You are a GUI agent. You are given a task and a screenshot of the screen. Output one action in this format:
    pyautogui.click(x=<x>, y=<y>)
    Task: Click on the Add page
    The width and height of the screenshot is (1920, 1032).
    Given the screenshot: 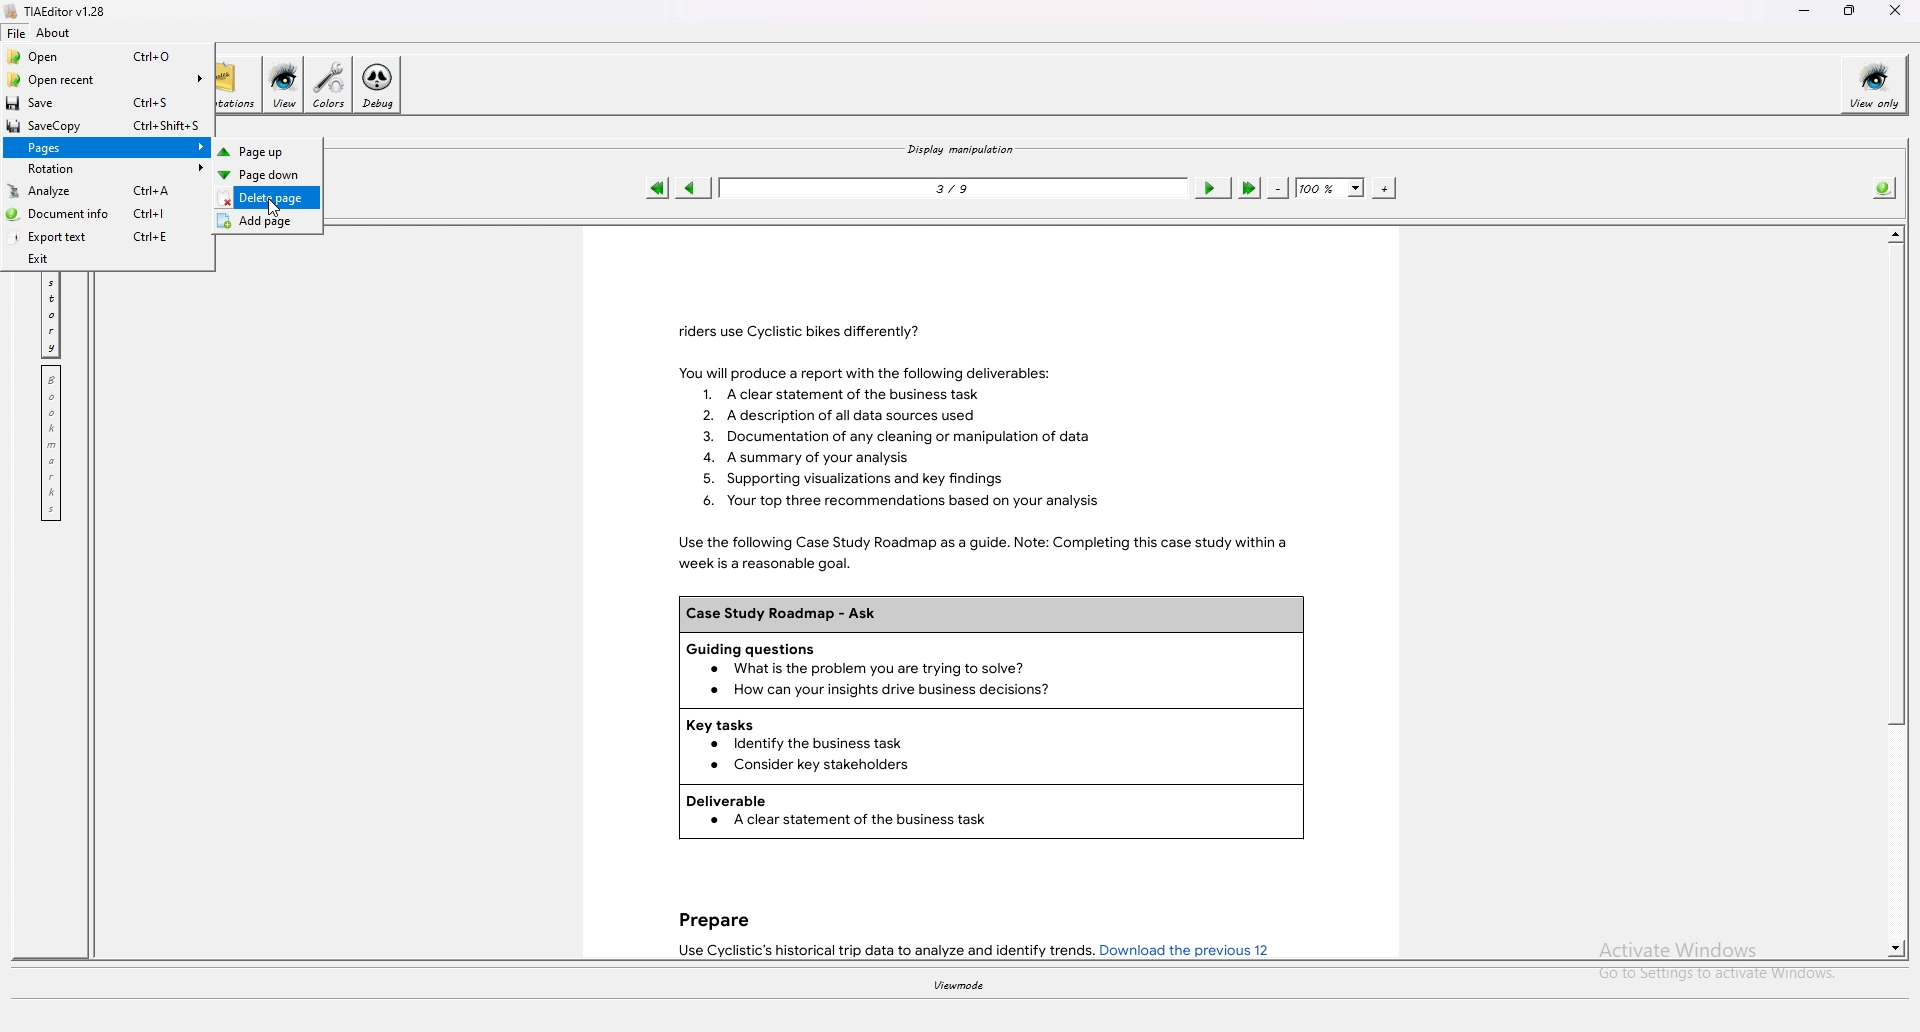 What is the action you would take?
    pyautogui.click(x=258, y=221)
    